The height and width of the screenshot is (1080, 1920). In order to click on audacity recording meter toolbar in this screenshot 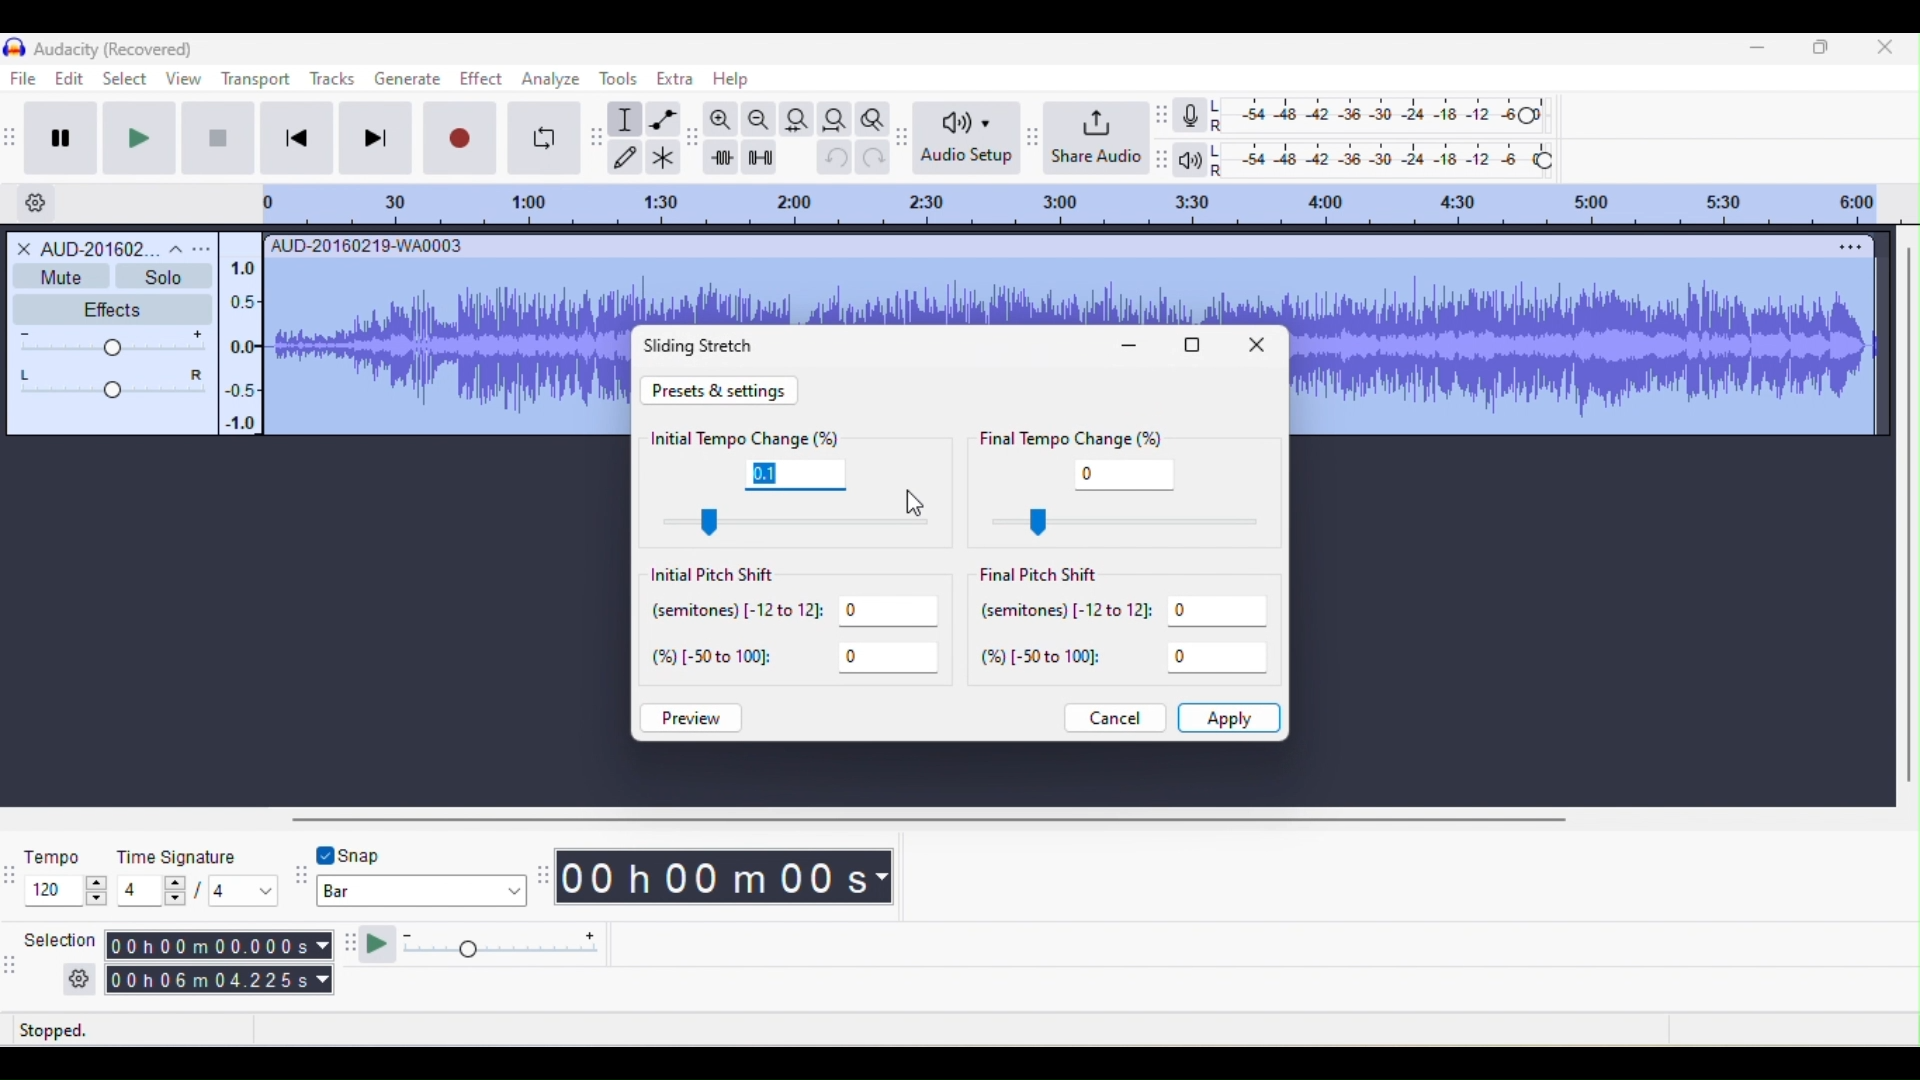, I will do `click(1163, 116)`.